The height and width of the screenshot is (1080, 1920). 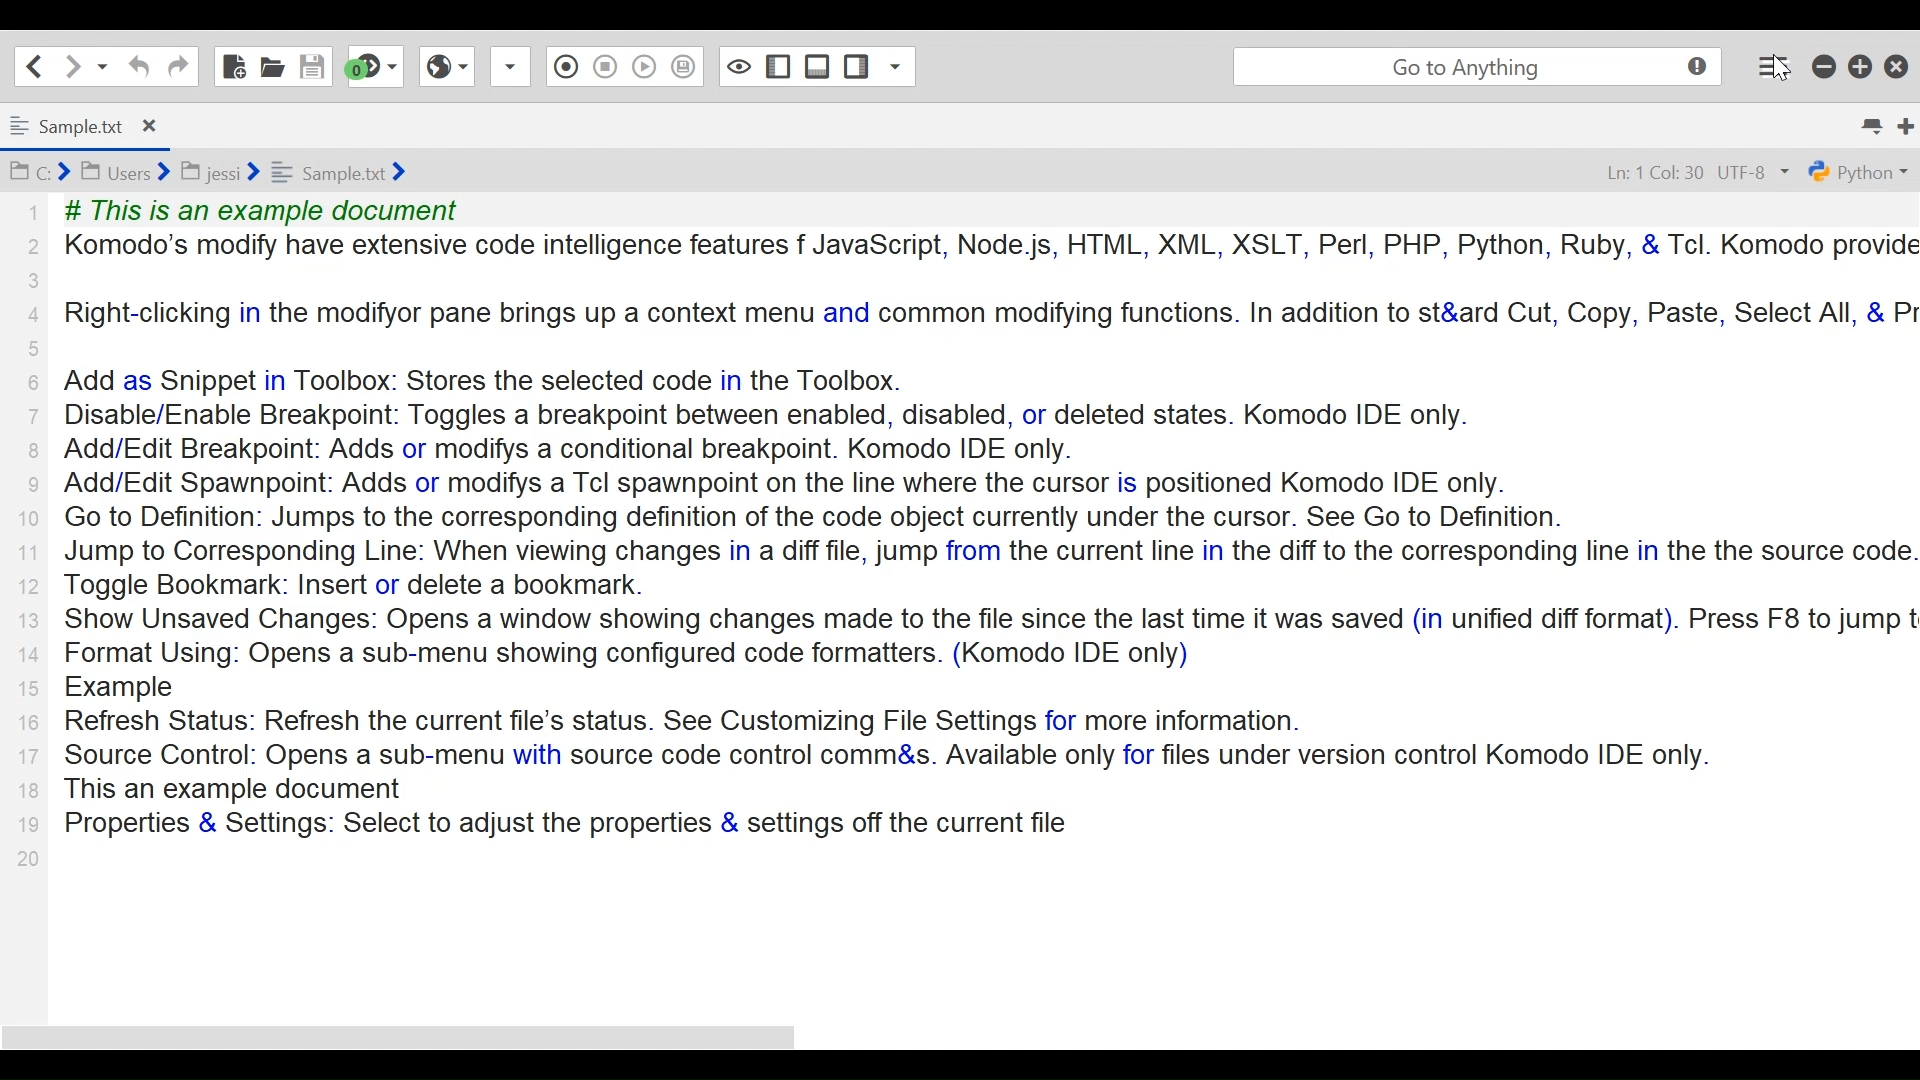 I want to click on Redo, so click(x=177, y=66).